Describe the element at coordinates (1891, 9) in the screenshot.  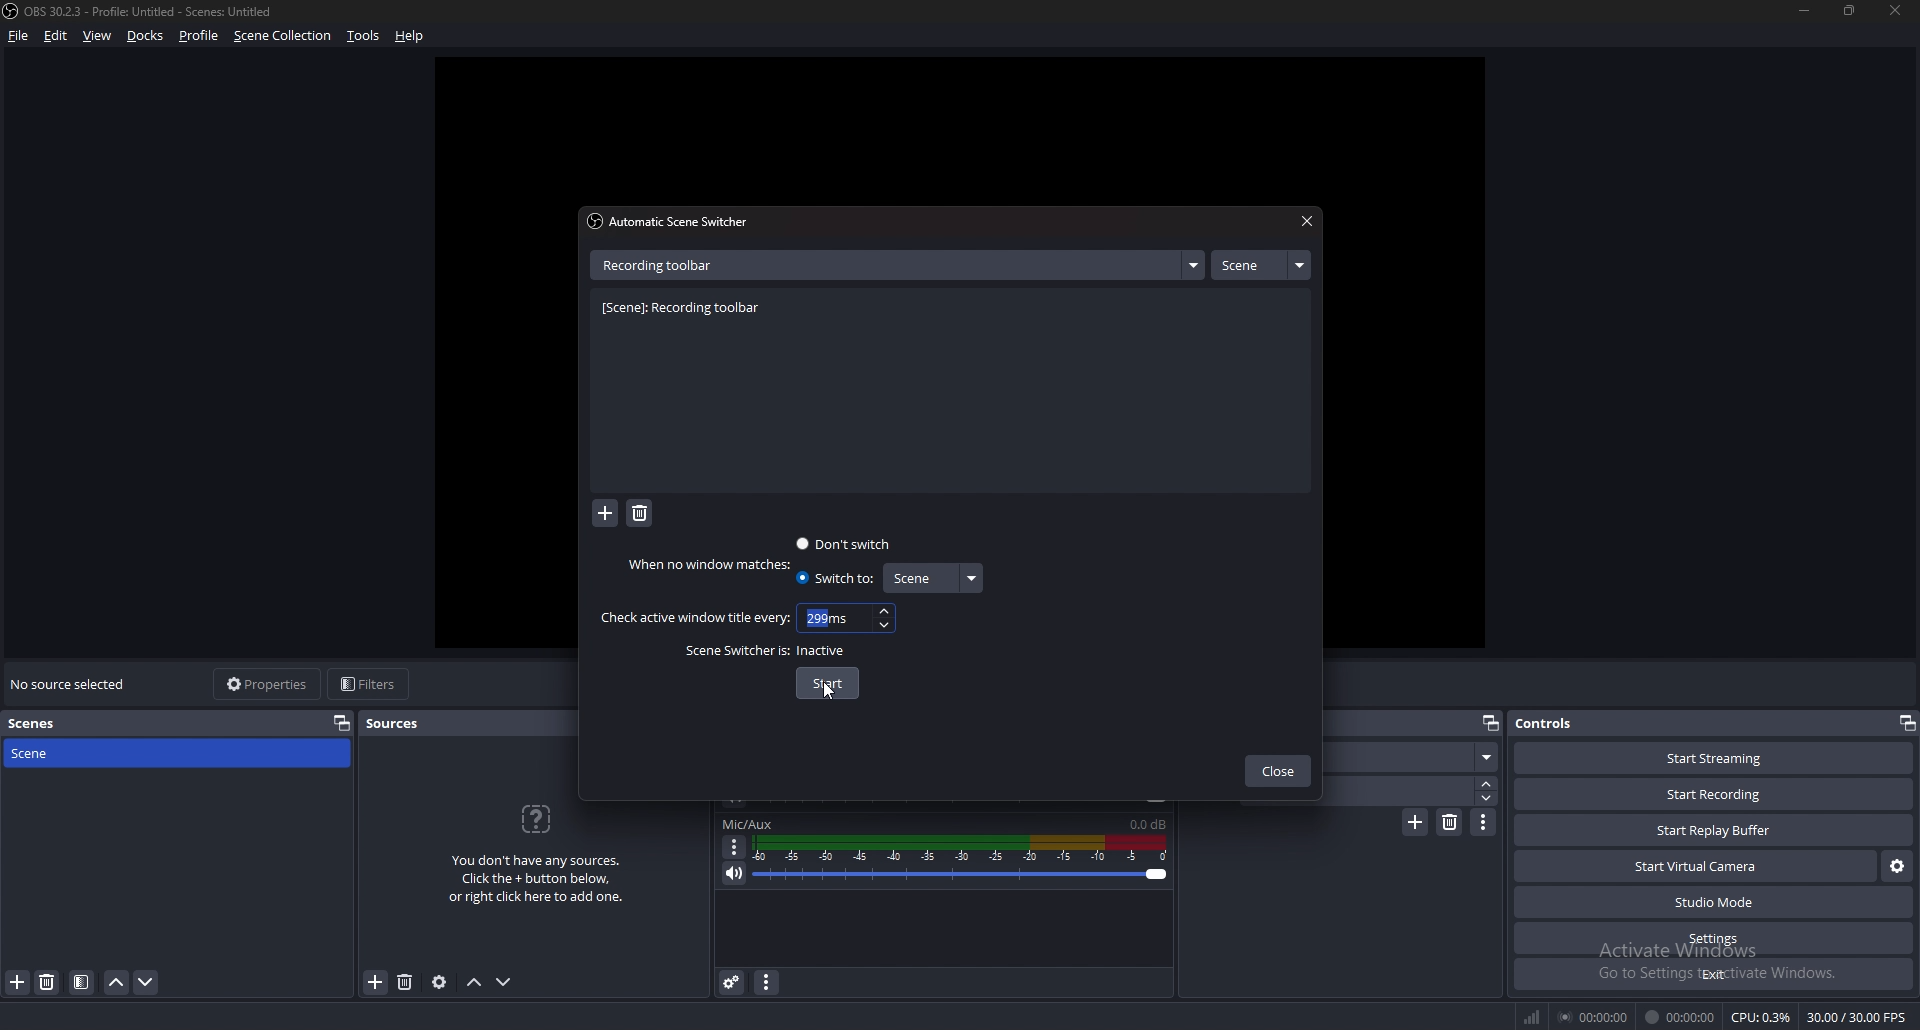
I see `close` at that location.